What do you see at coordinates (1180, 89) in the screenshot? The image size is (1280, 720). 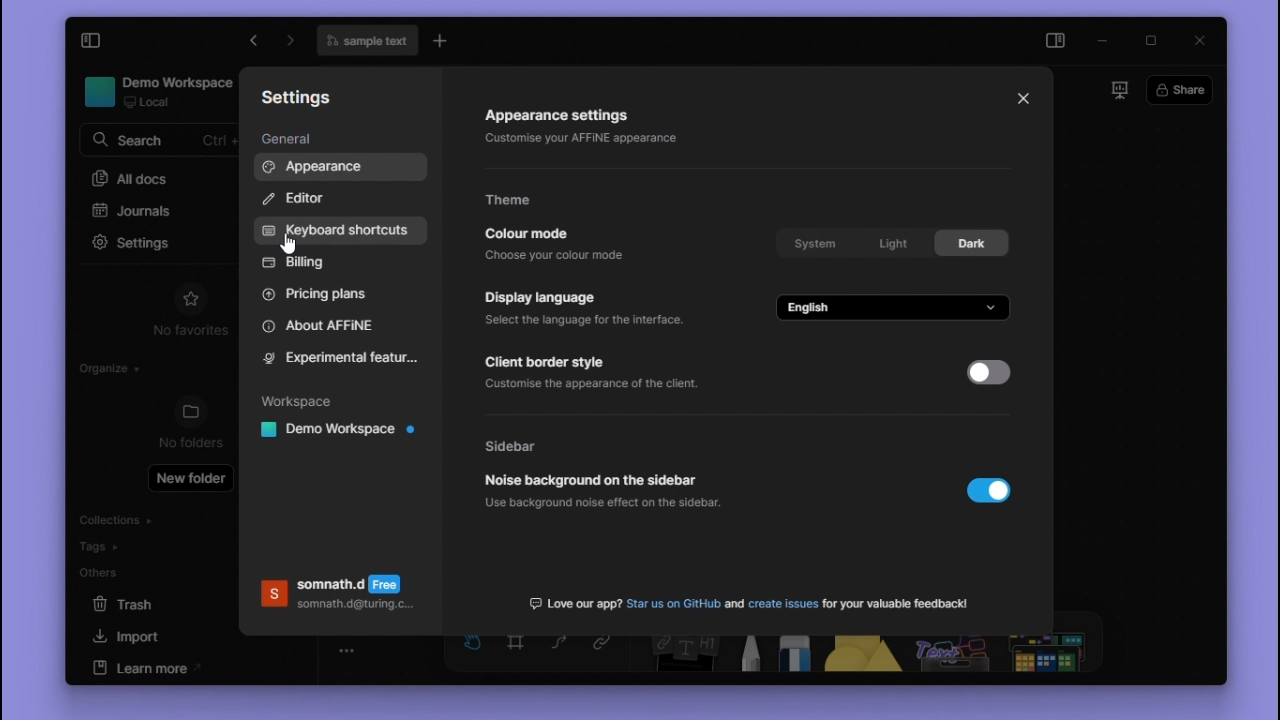 I see `share` at bounding box center [1180, 89].